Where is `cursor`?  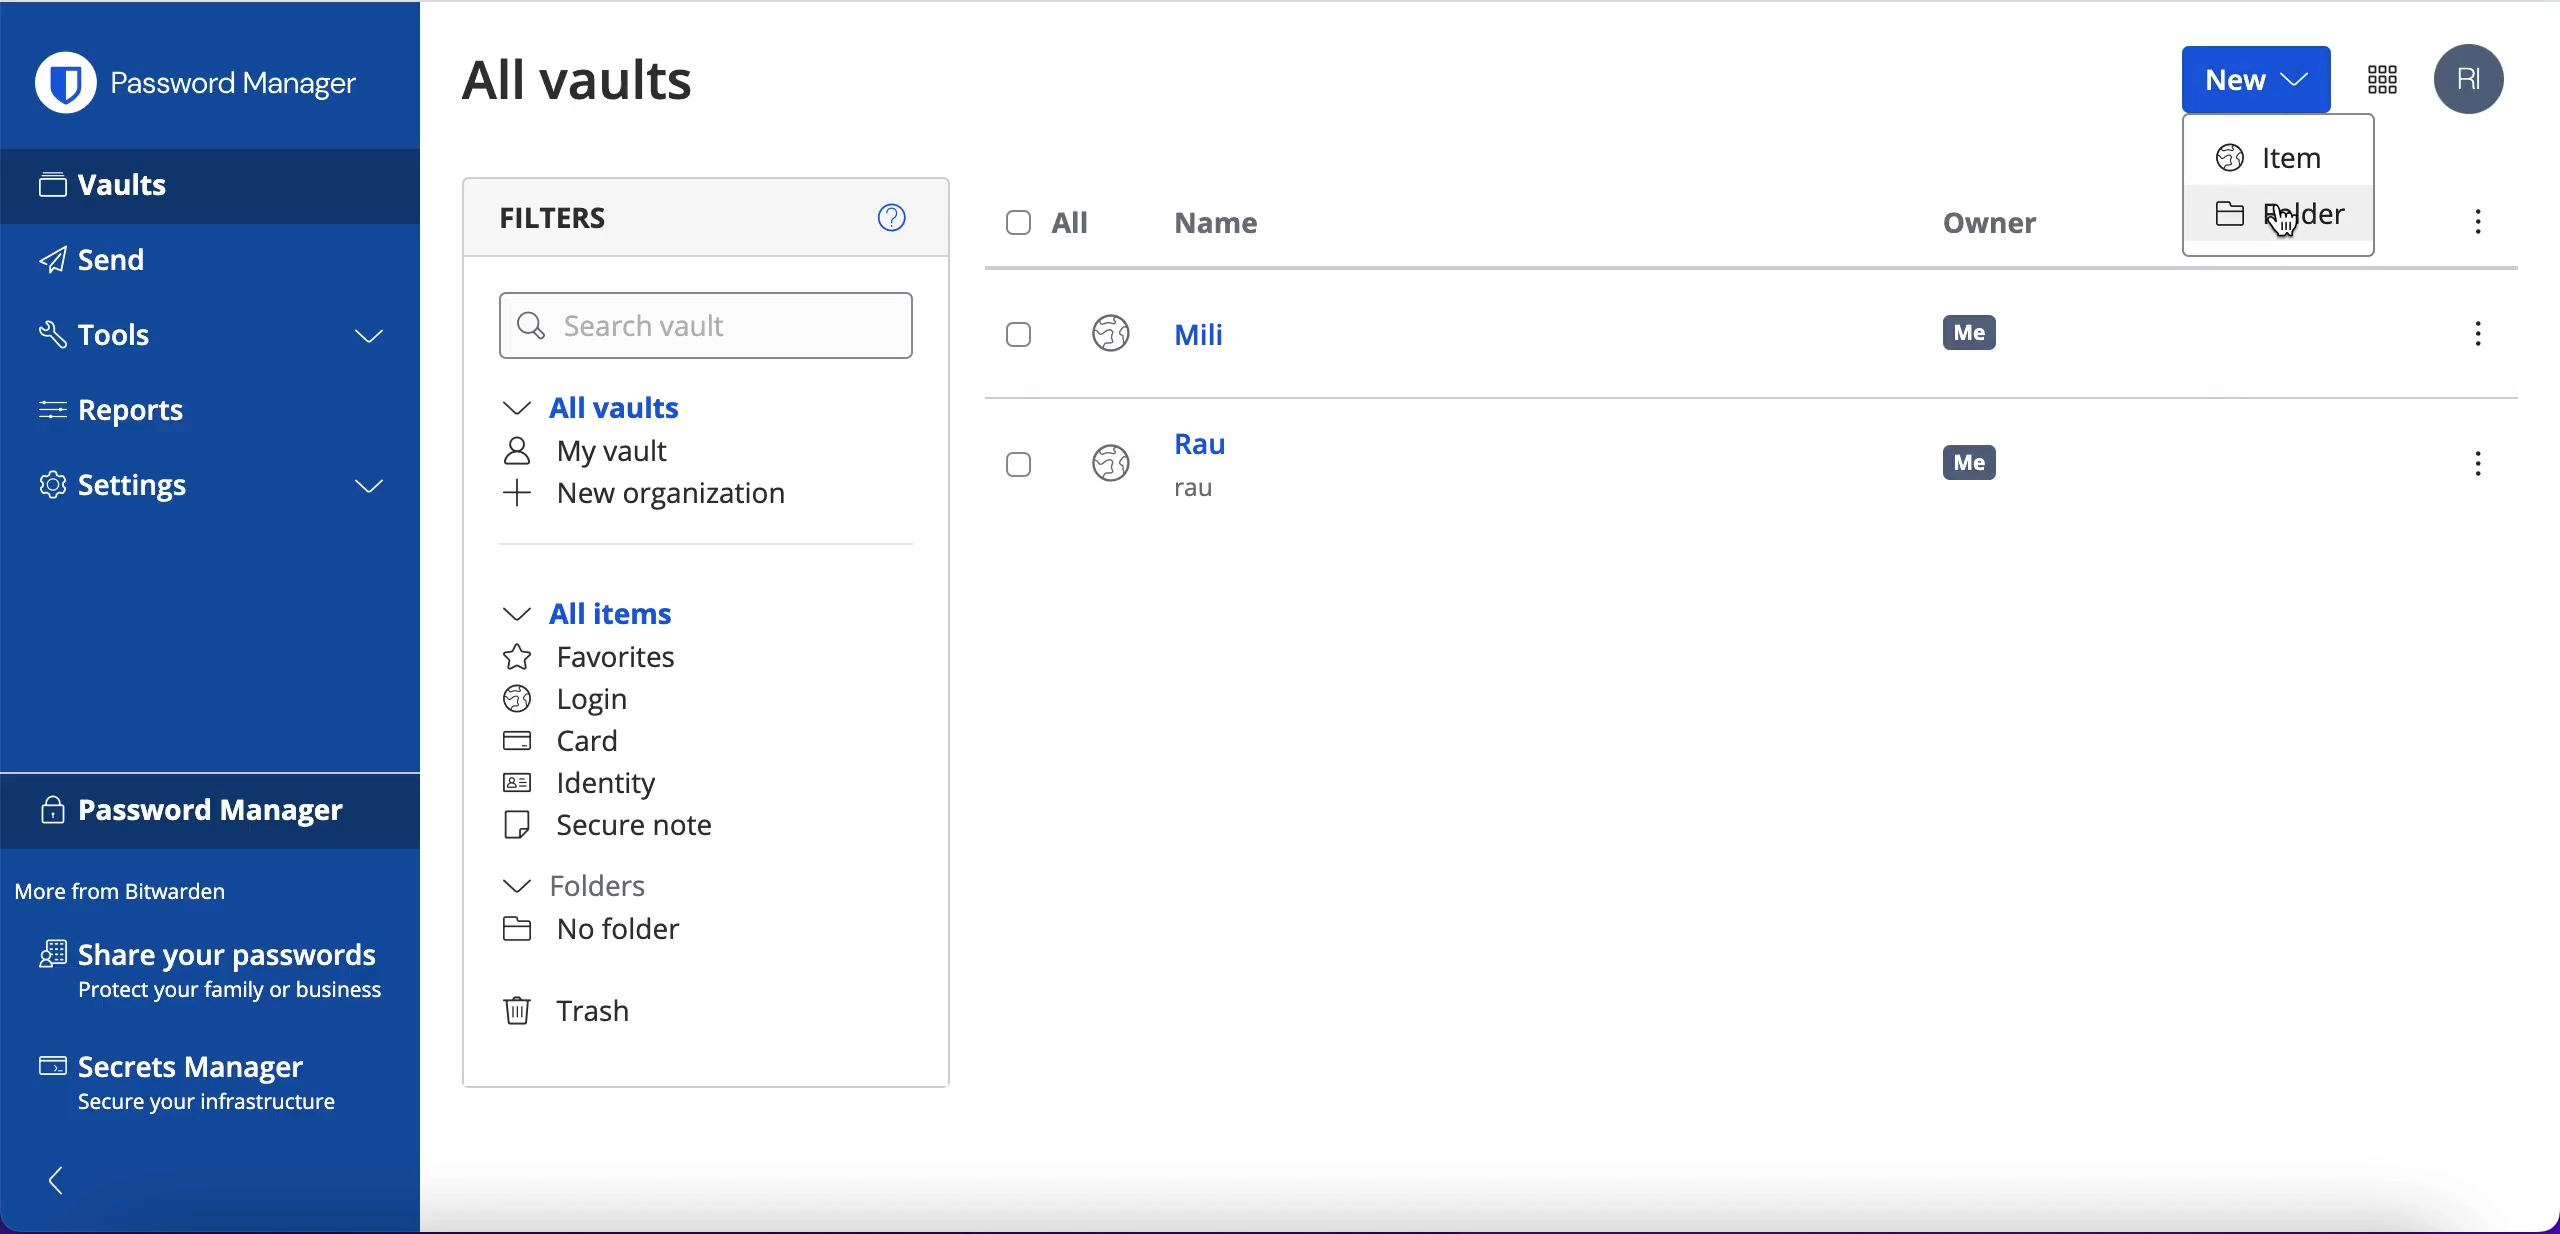
cursor is located at coordinates (2290, 226).